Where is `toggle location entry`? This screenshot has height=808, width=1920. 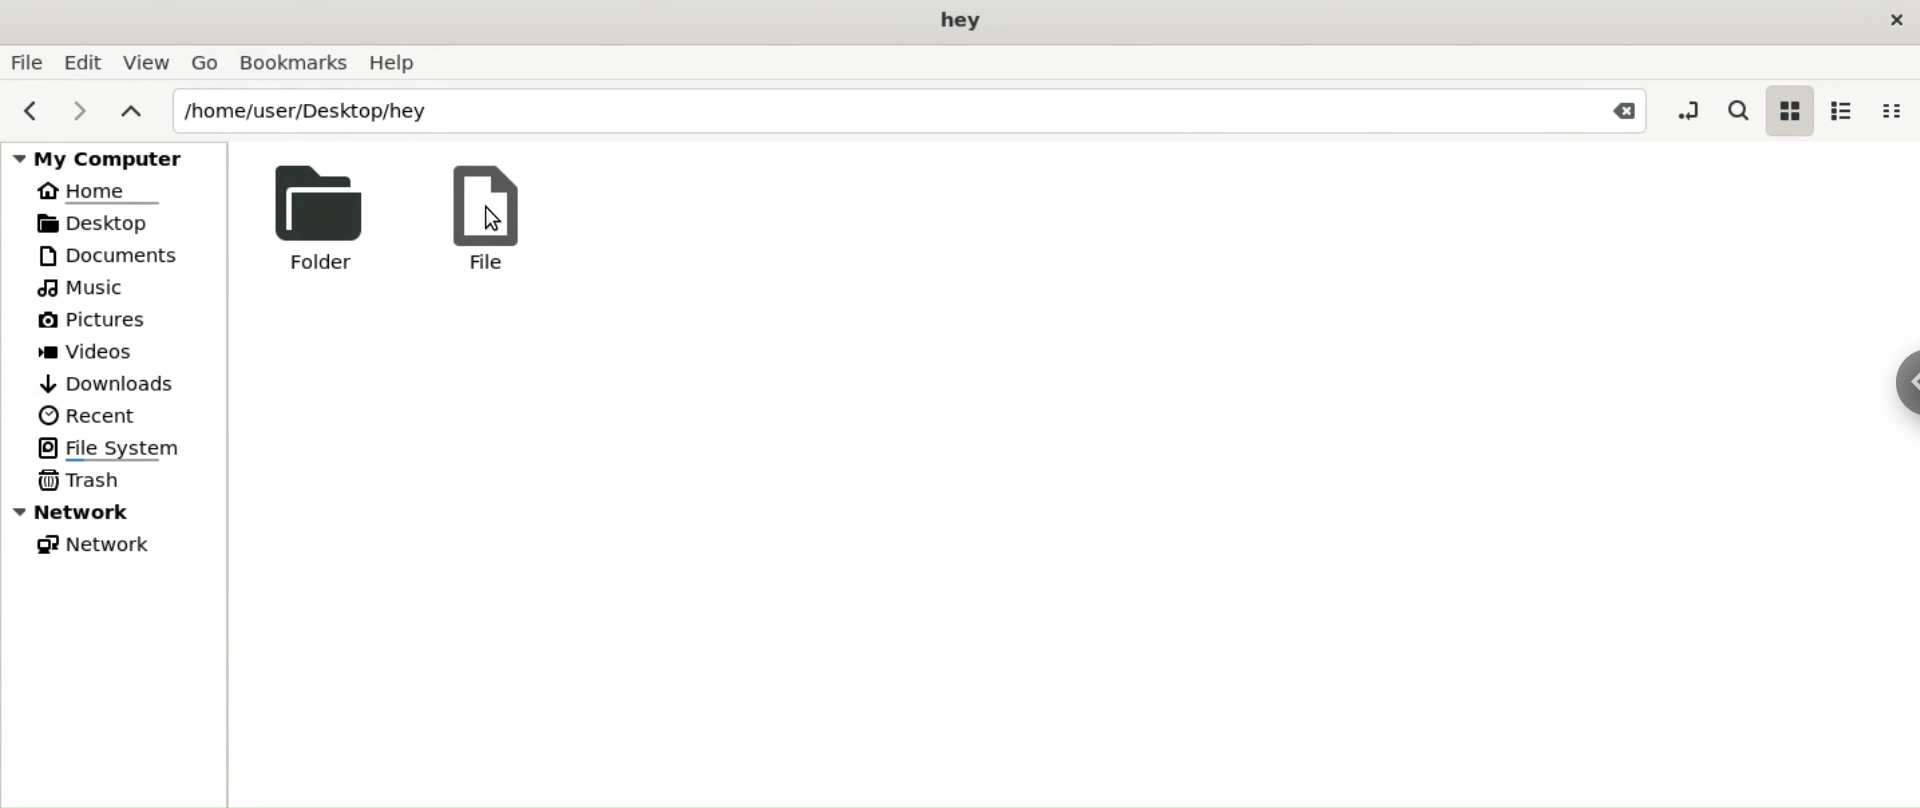 toggle location entry is located at coordinates (1687, 110).